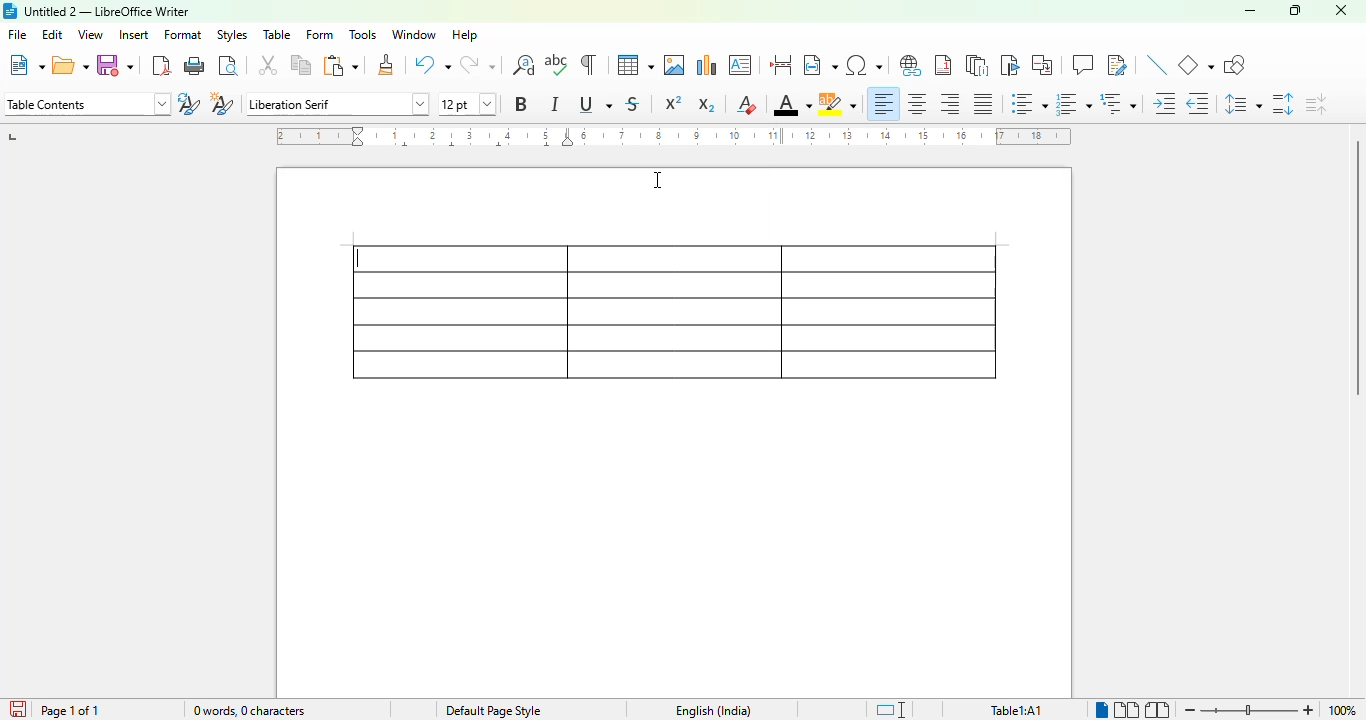 This screenshot has width=1366, height=720. Describe the element at coordinates (675, 312) in the screenshot. I see `table with 5 rows and 3 columns created` at that location.